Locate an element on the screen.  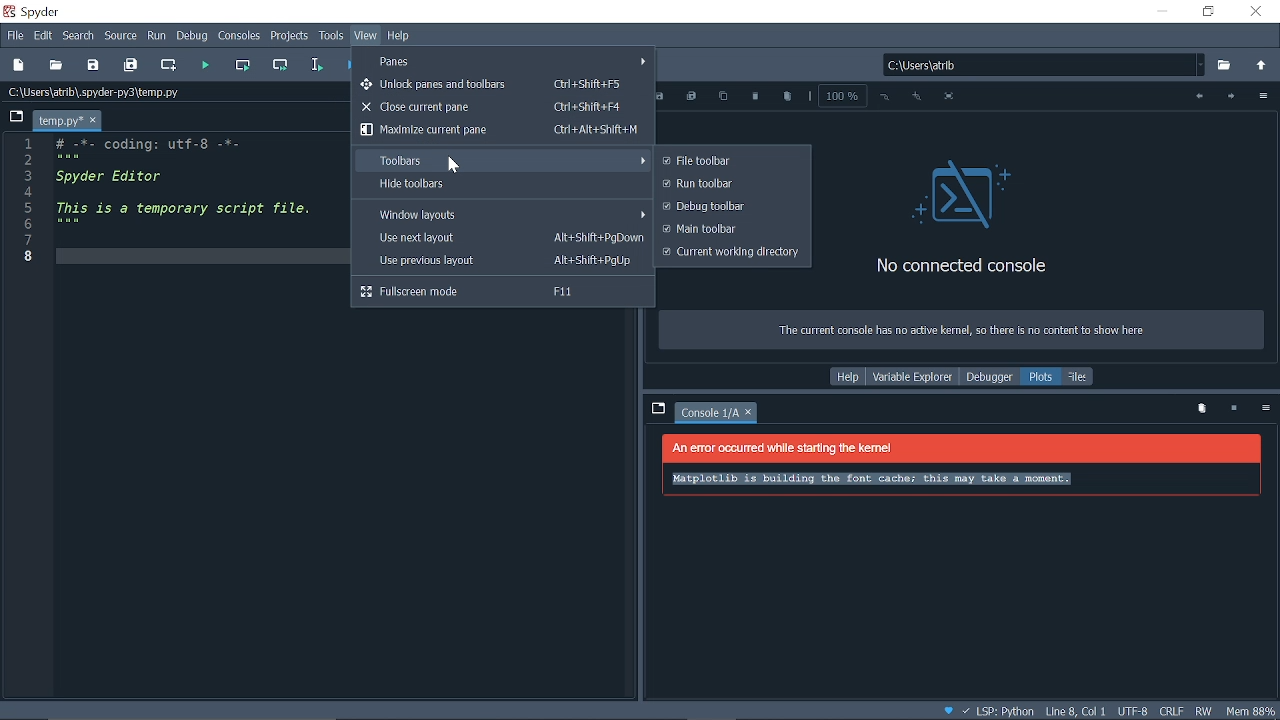
File permissions is located at coordinates (1205, 710).